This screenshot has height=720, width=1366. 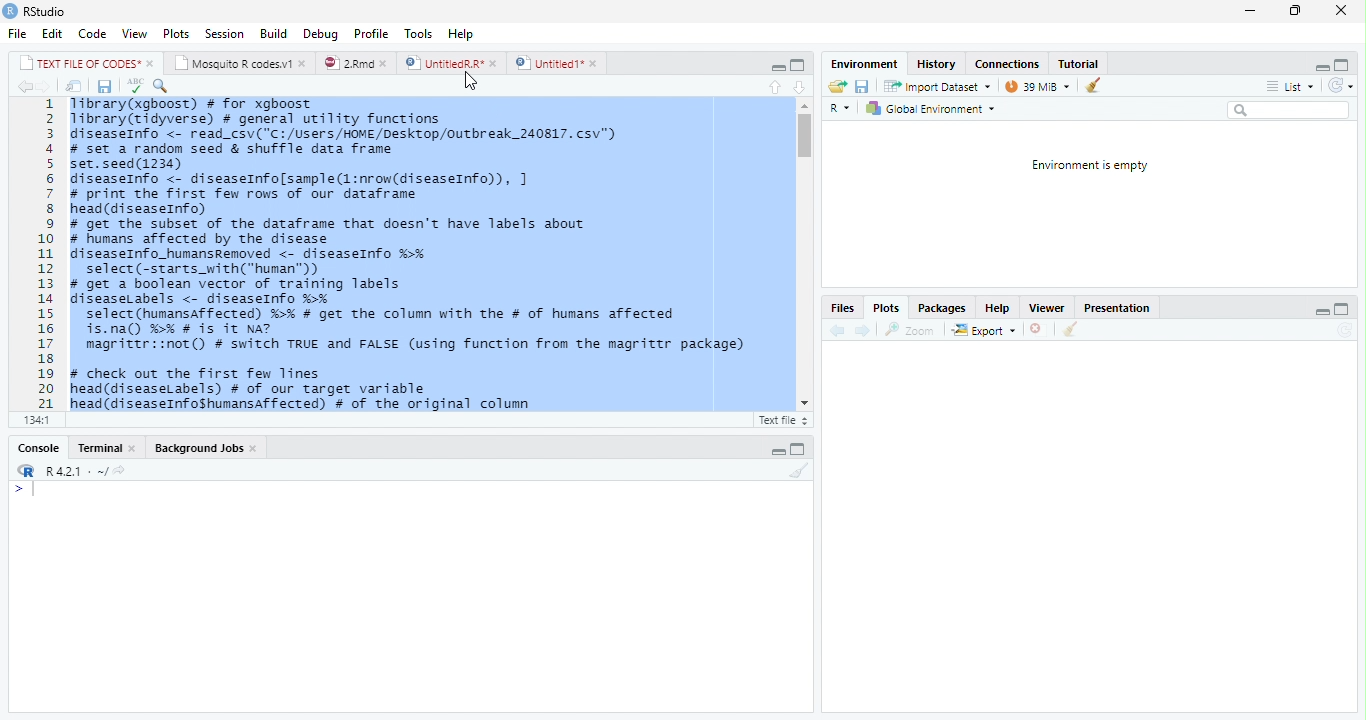 What do you see at coordinates (356, 63) in the screenshot?
I see `2.Rmd` at bounding box center [356, 63].